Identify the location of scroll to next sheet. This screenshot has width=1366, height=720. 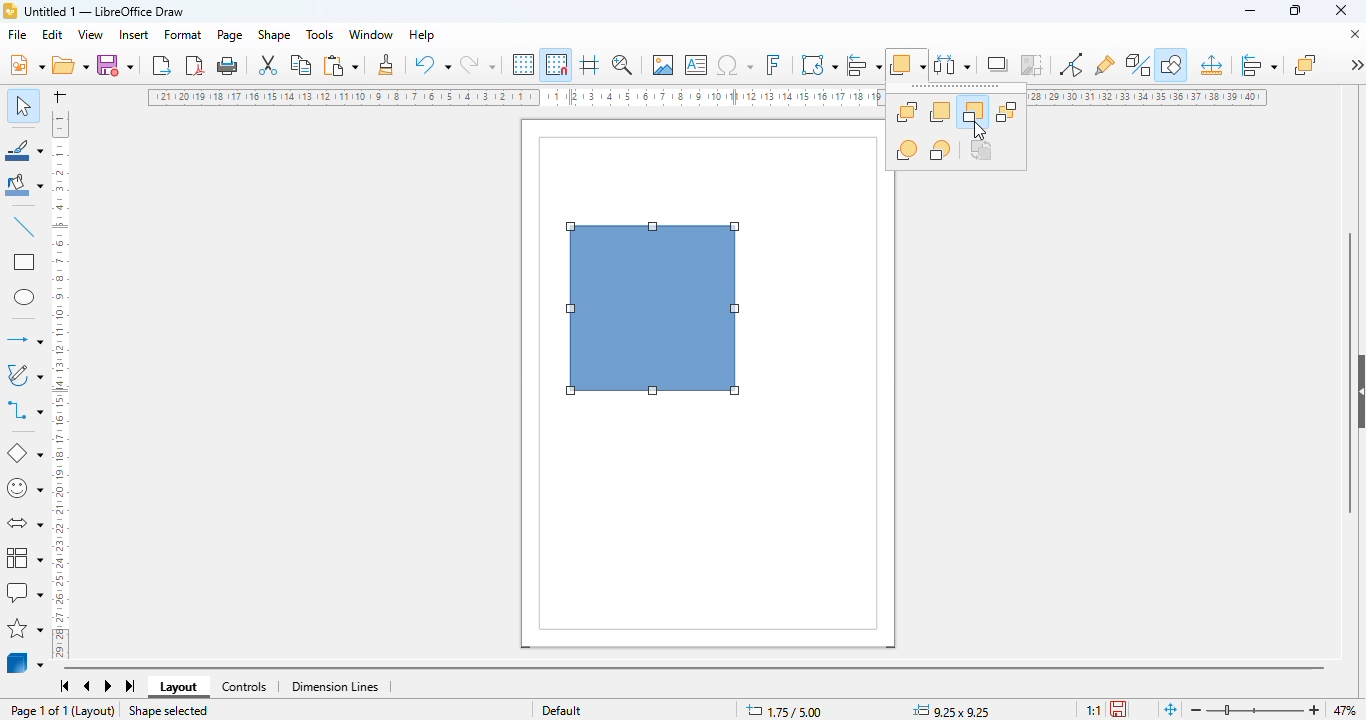
(109, 687).